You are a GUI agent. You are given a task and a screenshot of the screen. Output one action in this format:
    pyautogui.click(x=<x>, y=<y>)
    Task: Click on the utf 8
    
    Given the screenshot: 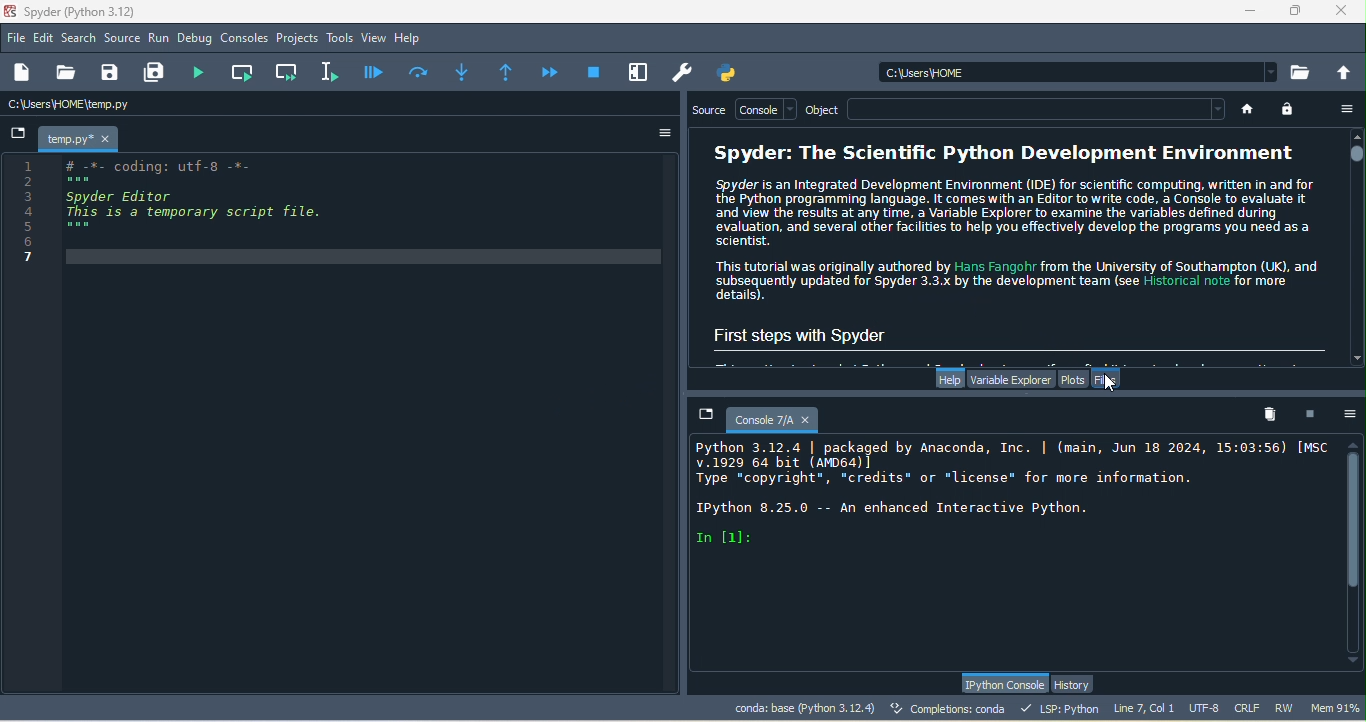 What is the action you would take?
    pyautogui.click(x=1206, y=709)
    